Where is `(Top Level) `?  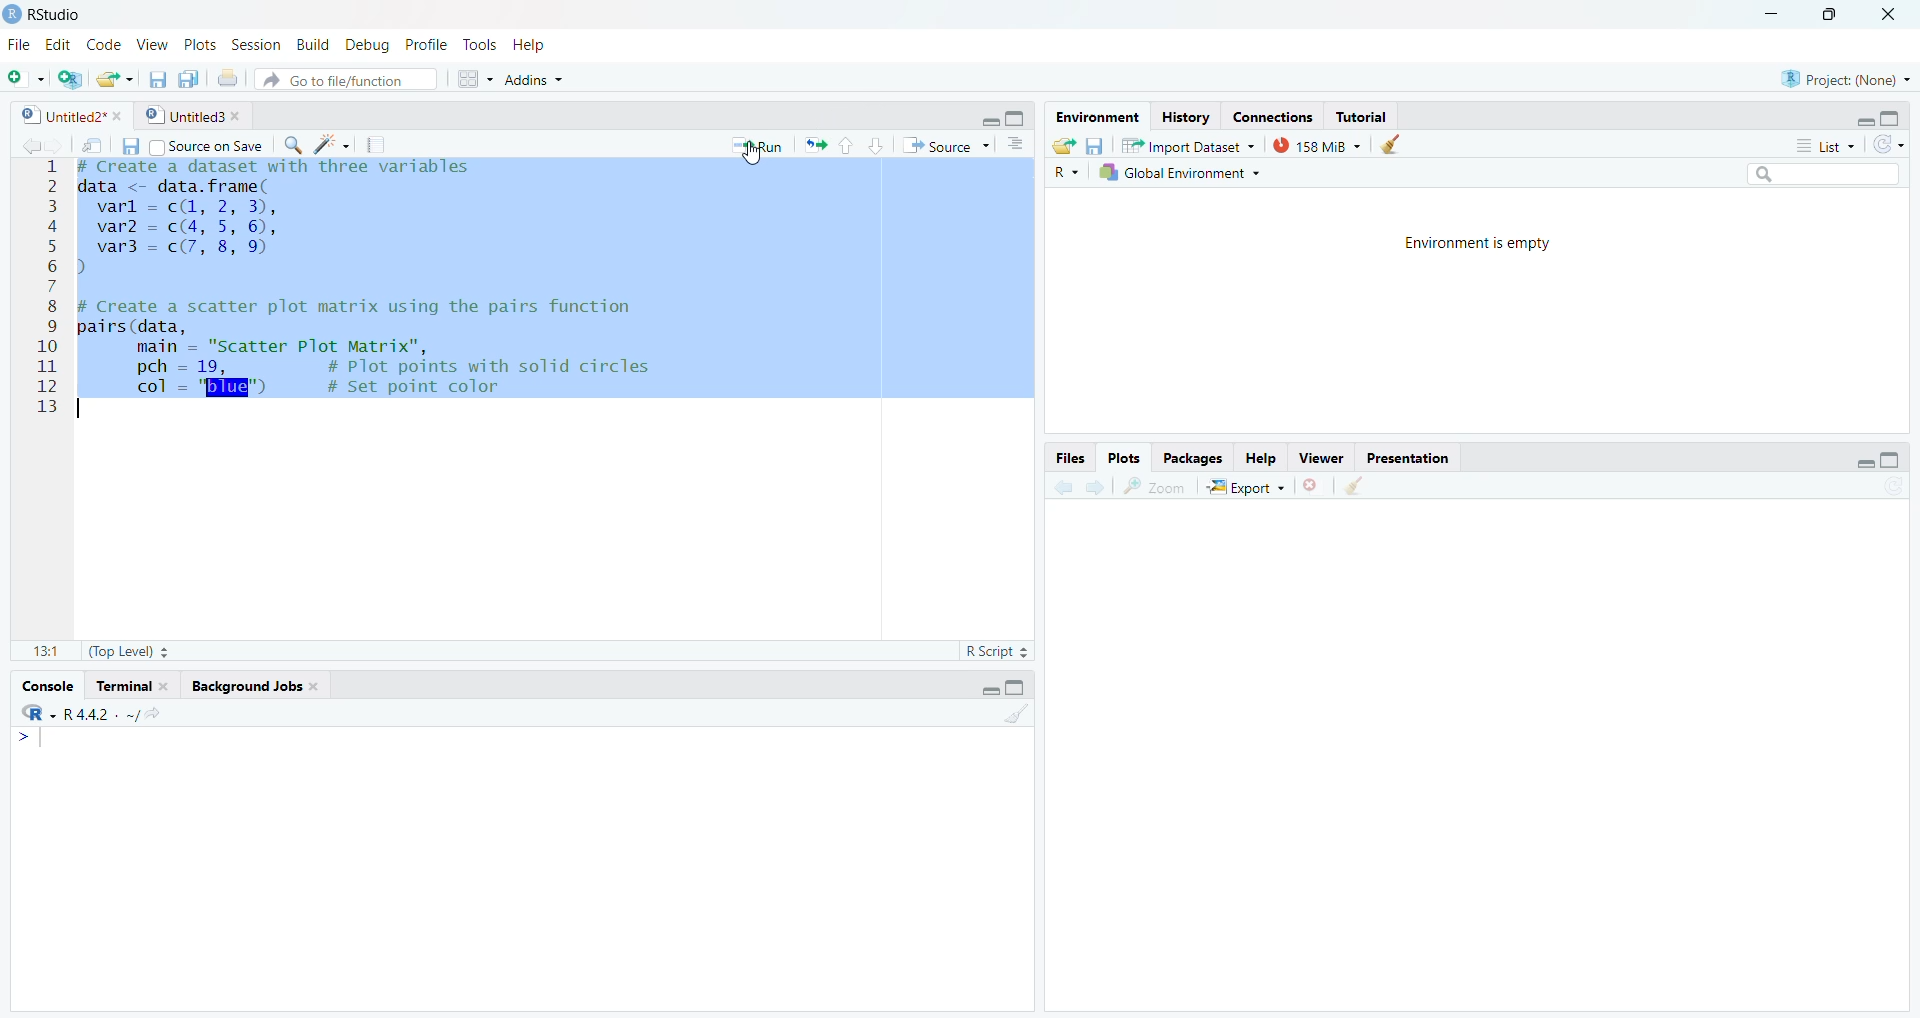
(Top Level)  is located at coordinates (129, 652).